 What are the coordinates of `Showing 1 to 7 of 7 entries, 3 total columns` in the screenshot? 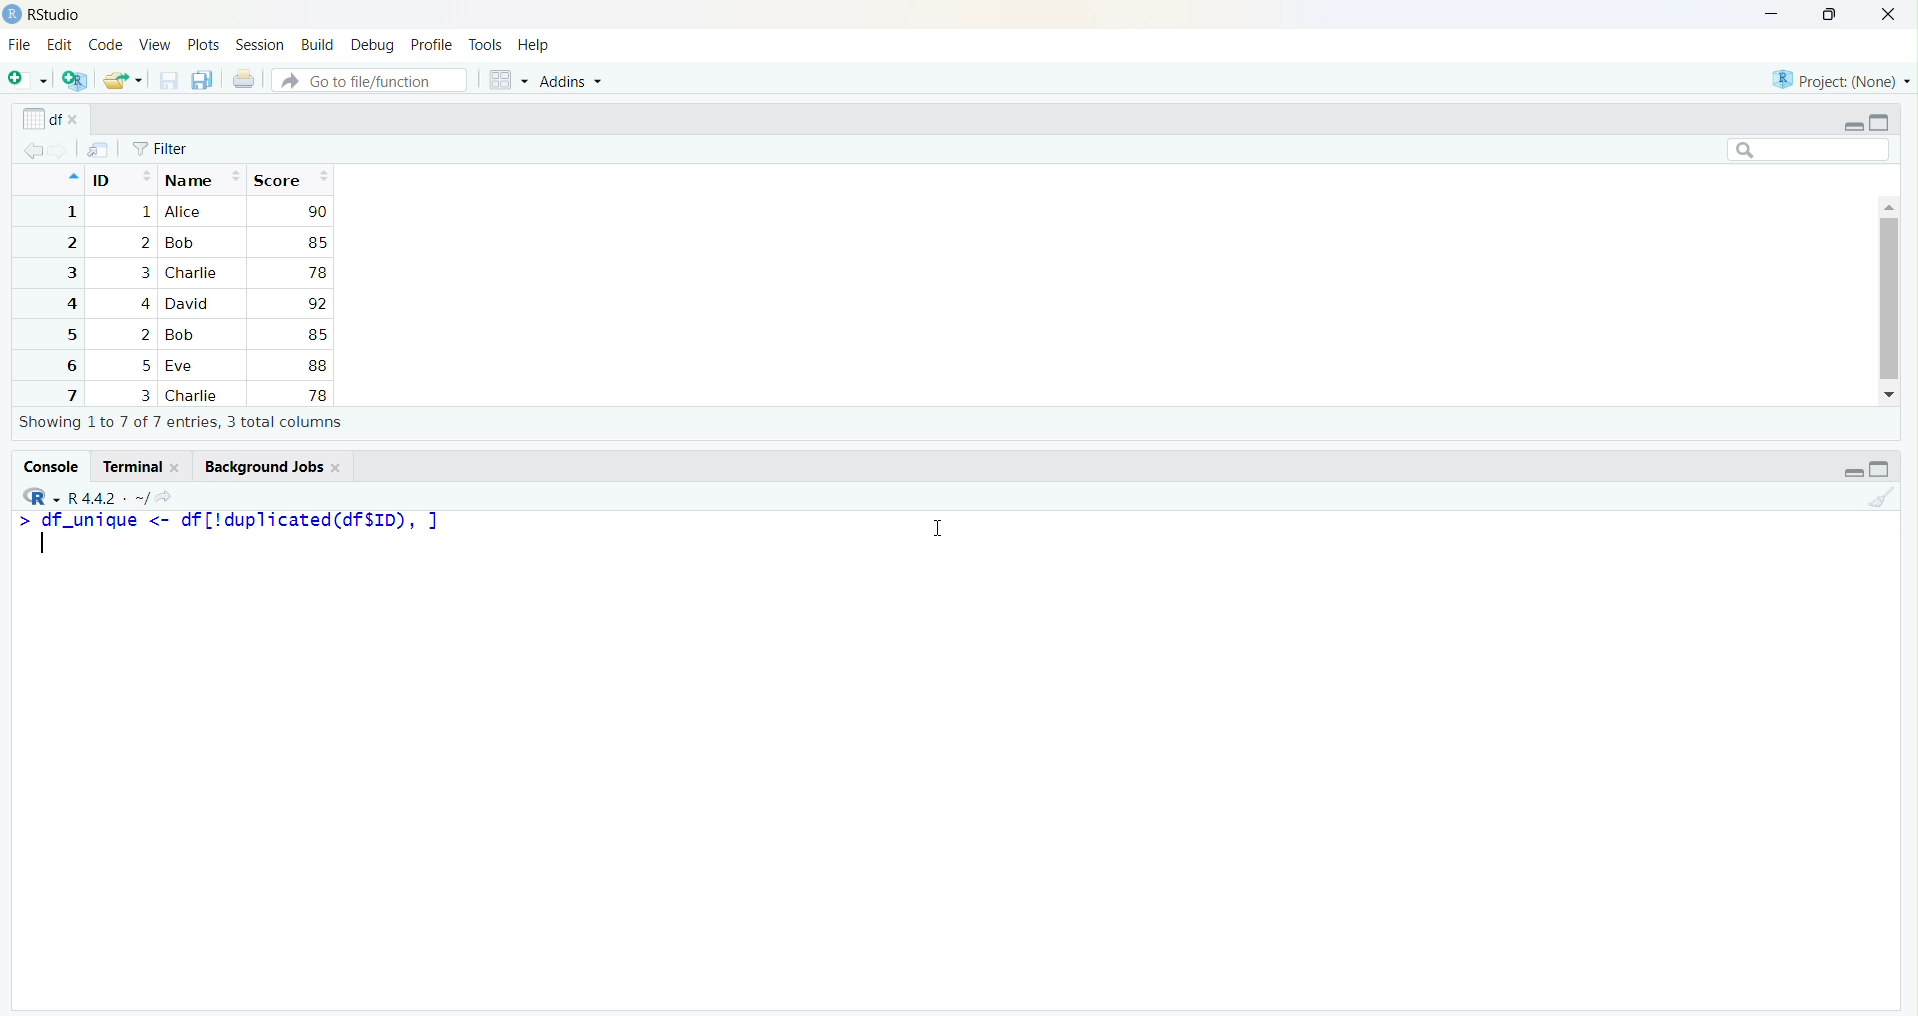 It's located at (182, 423).